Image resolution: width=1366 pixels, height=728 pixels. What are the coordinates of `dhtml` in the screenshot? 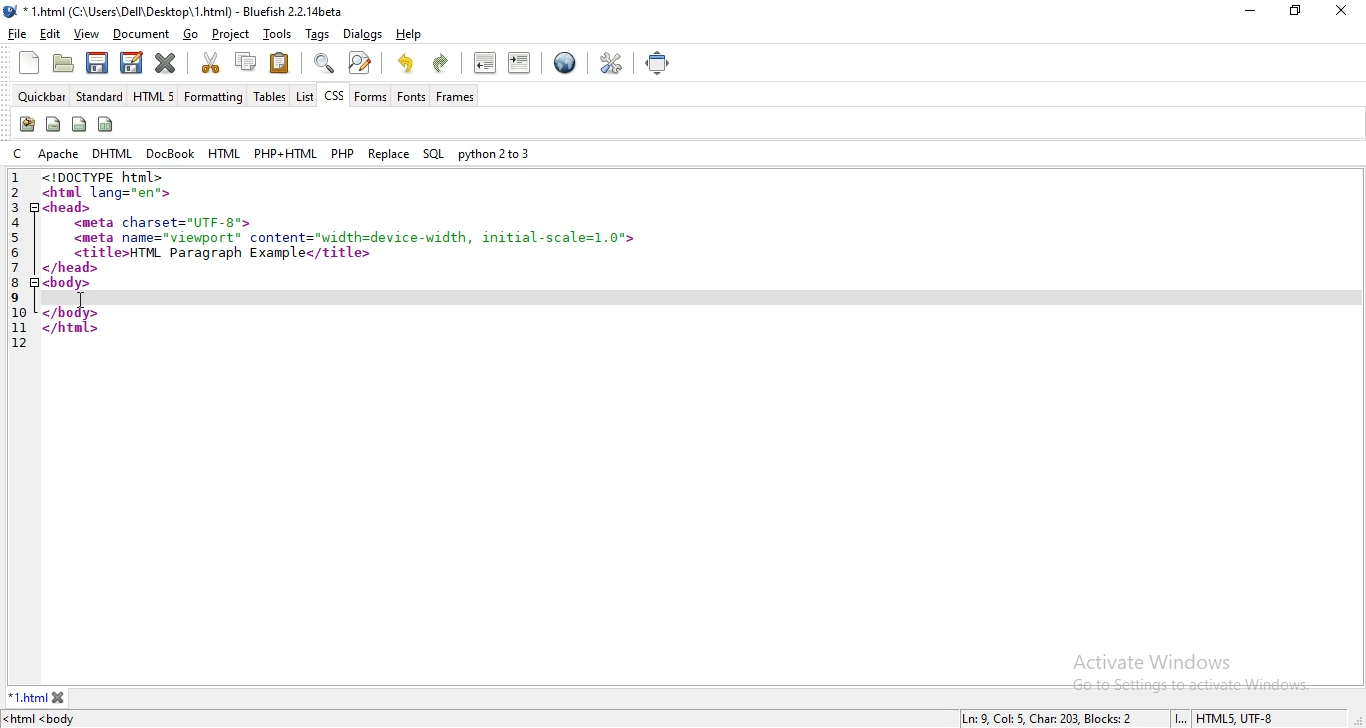 It's located at (111, 153).